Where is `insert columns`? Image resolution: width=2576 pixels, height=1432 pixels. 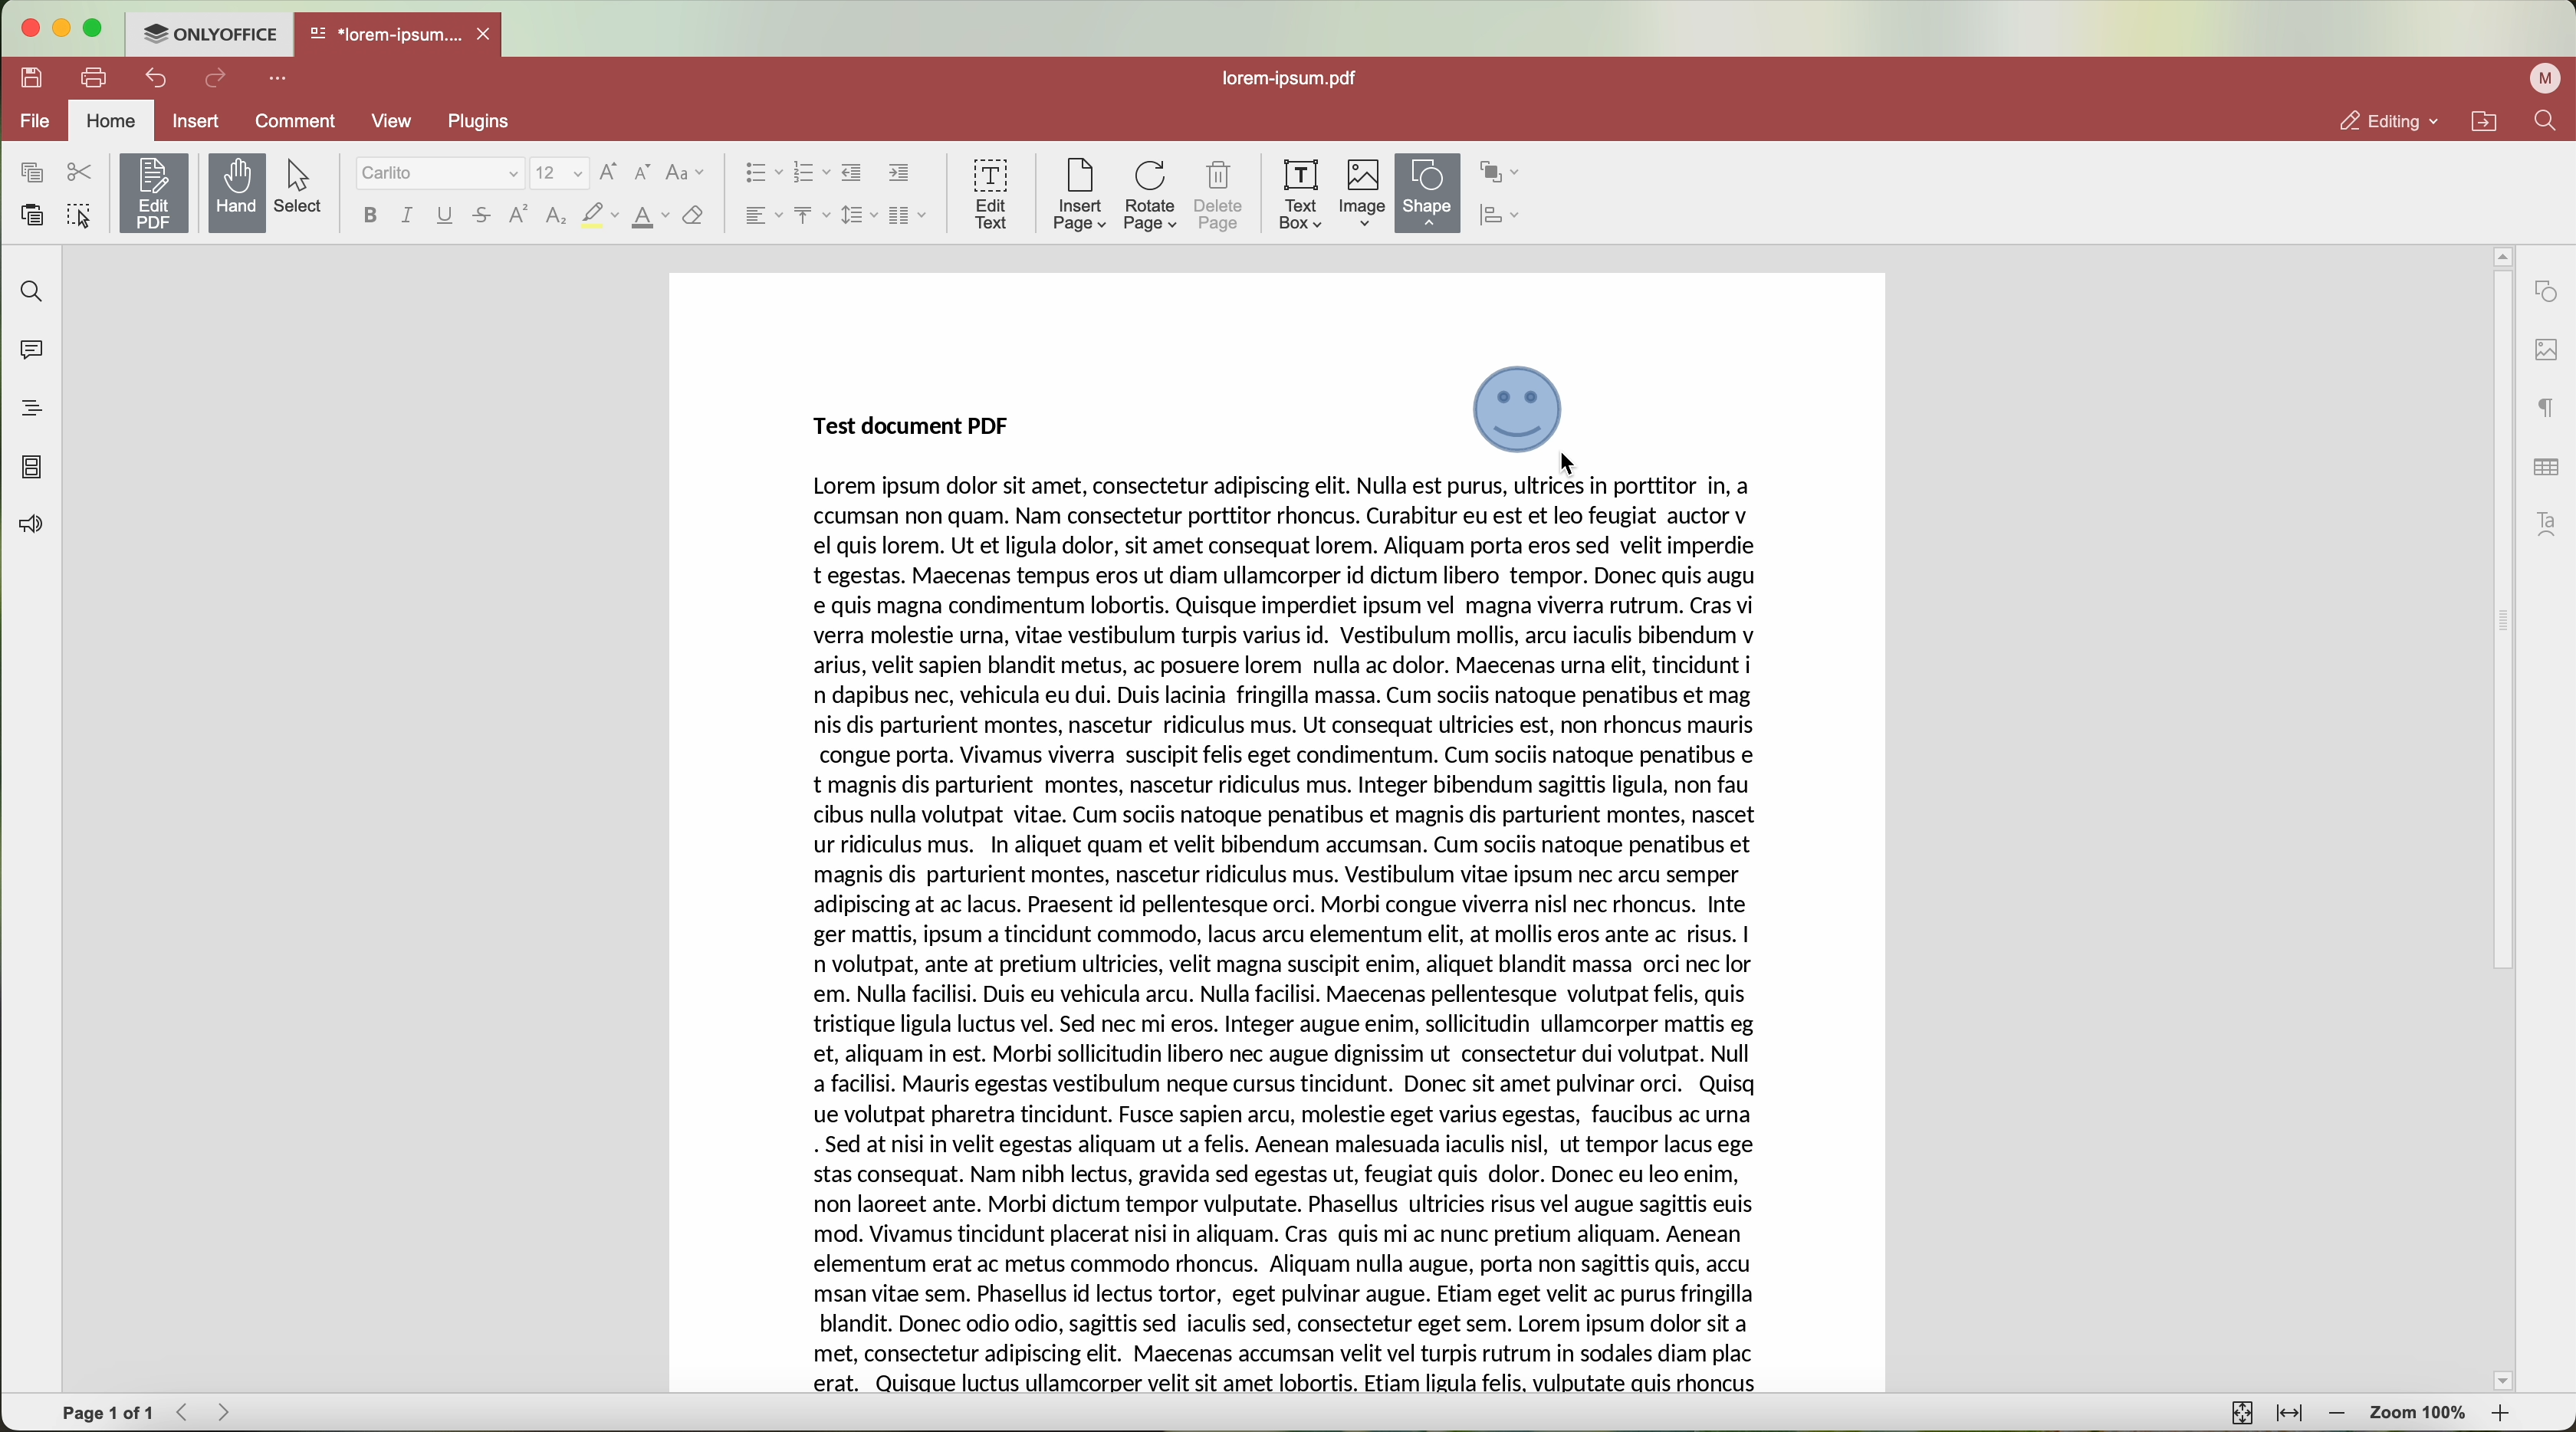 insert columns is located at coordinates (909, 216).